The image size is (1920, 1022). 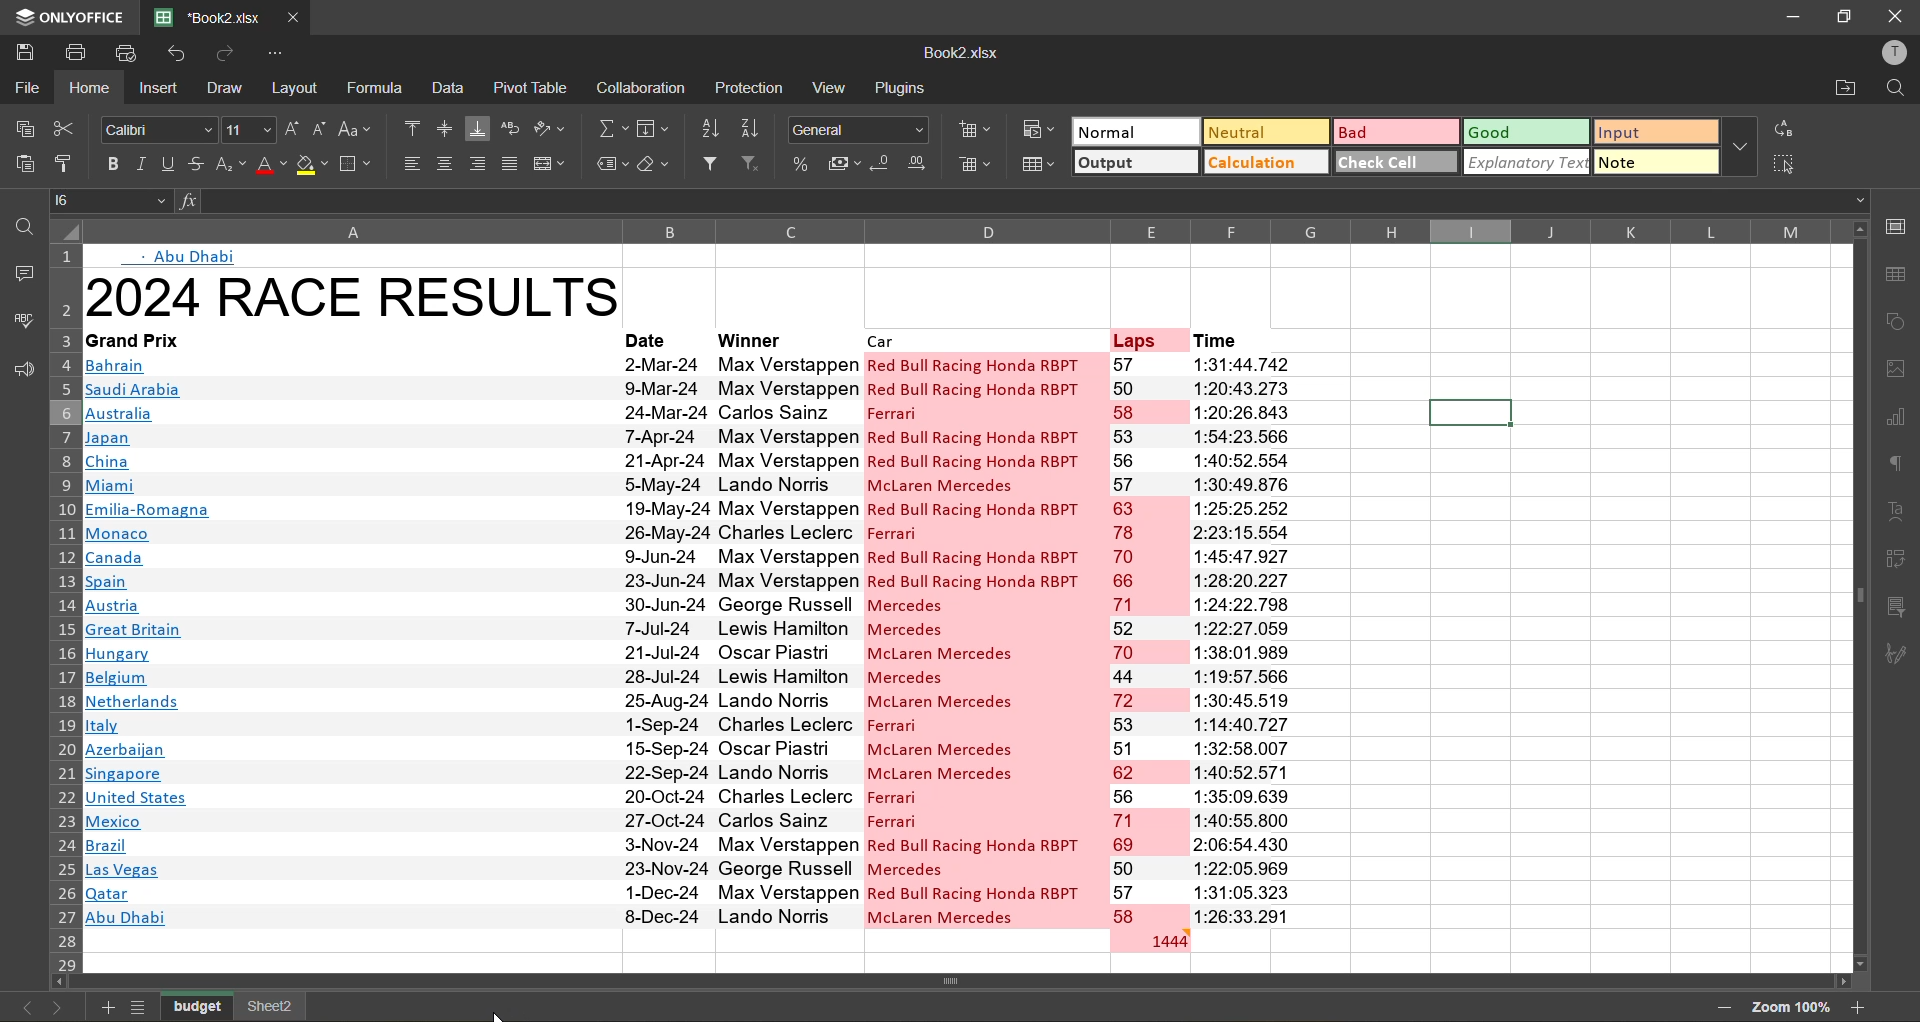 What do you see at coordinates (798, 165) in the screenshot?
I see `percent` at bounding box center [798, 165].